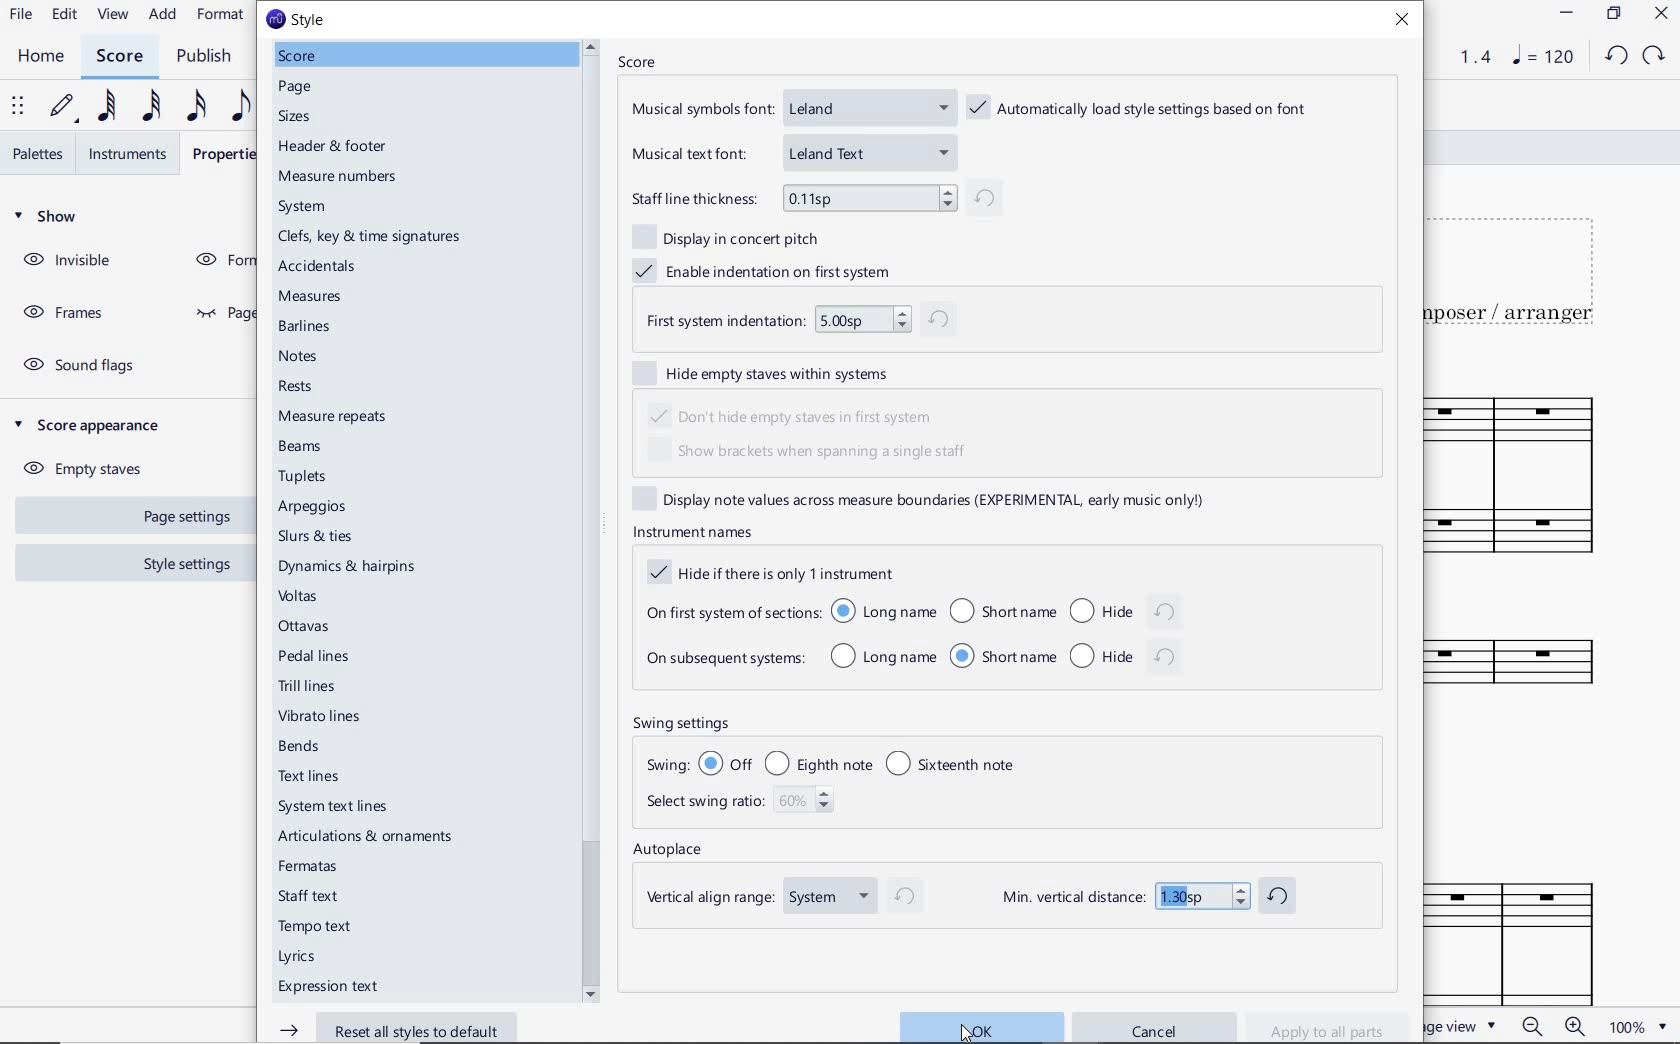 The height and width of the screenshot is (1044, 1680). I want to click on PAGE SETTINGS, so click(175, 517).